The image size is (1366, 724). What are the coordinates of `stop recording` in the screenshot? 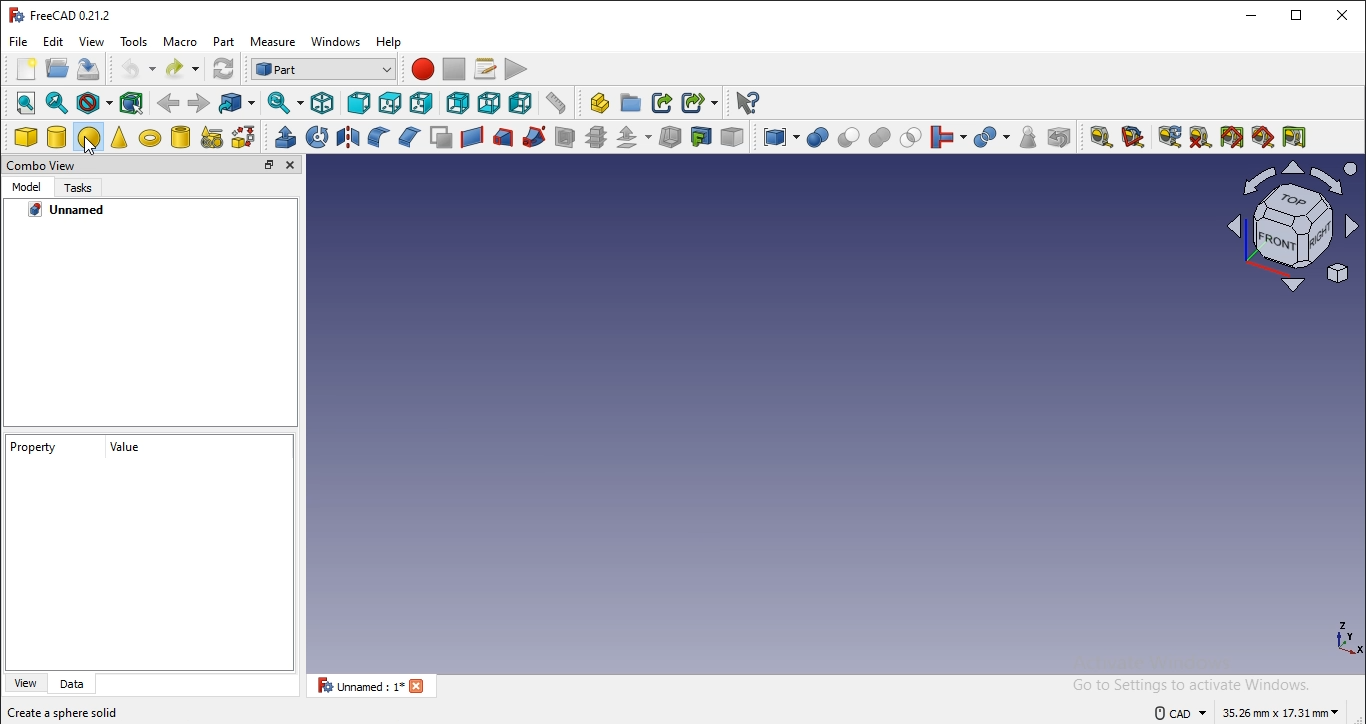 It's located at (454, 70).